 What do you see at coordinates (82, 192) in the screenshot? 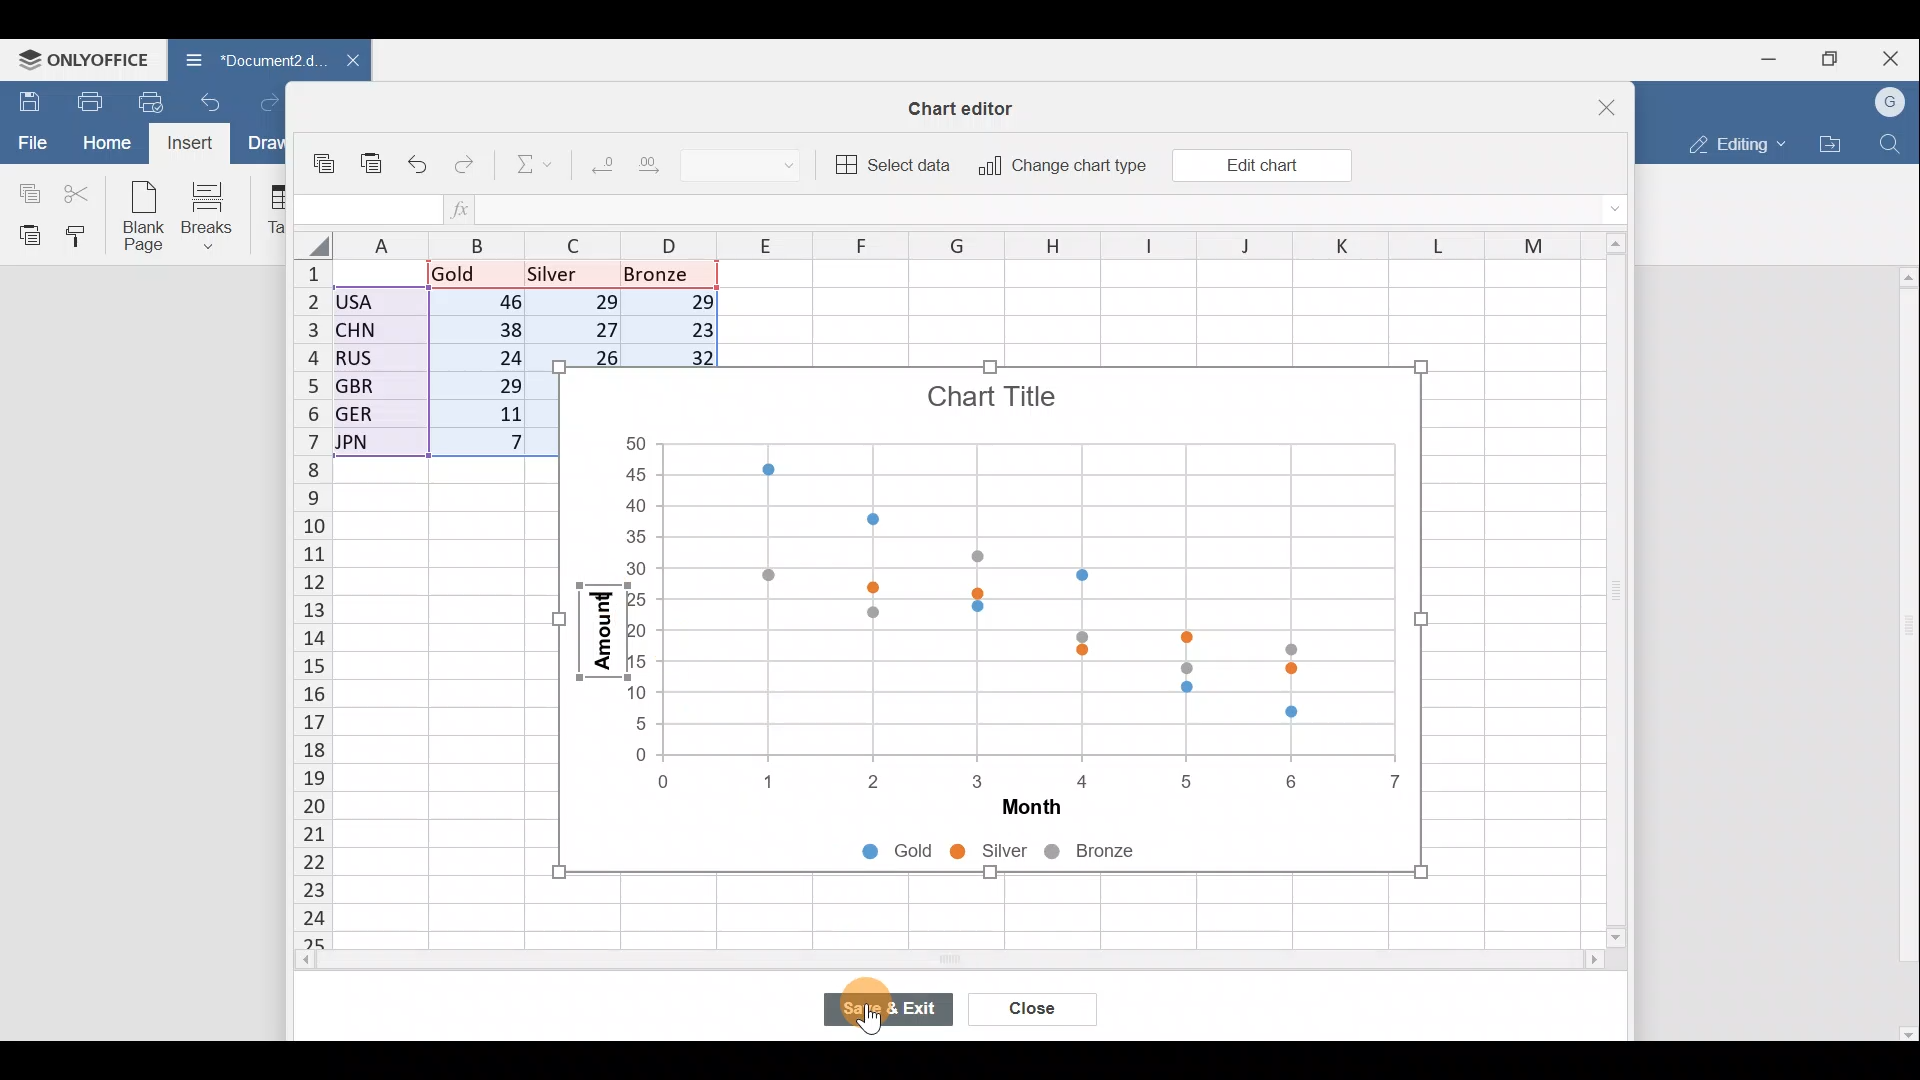
I see `Cut` at bounding box center [82, 192].